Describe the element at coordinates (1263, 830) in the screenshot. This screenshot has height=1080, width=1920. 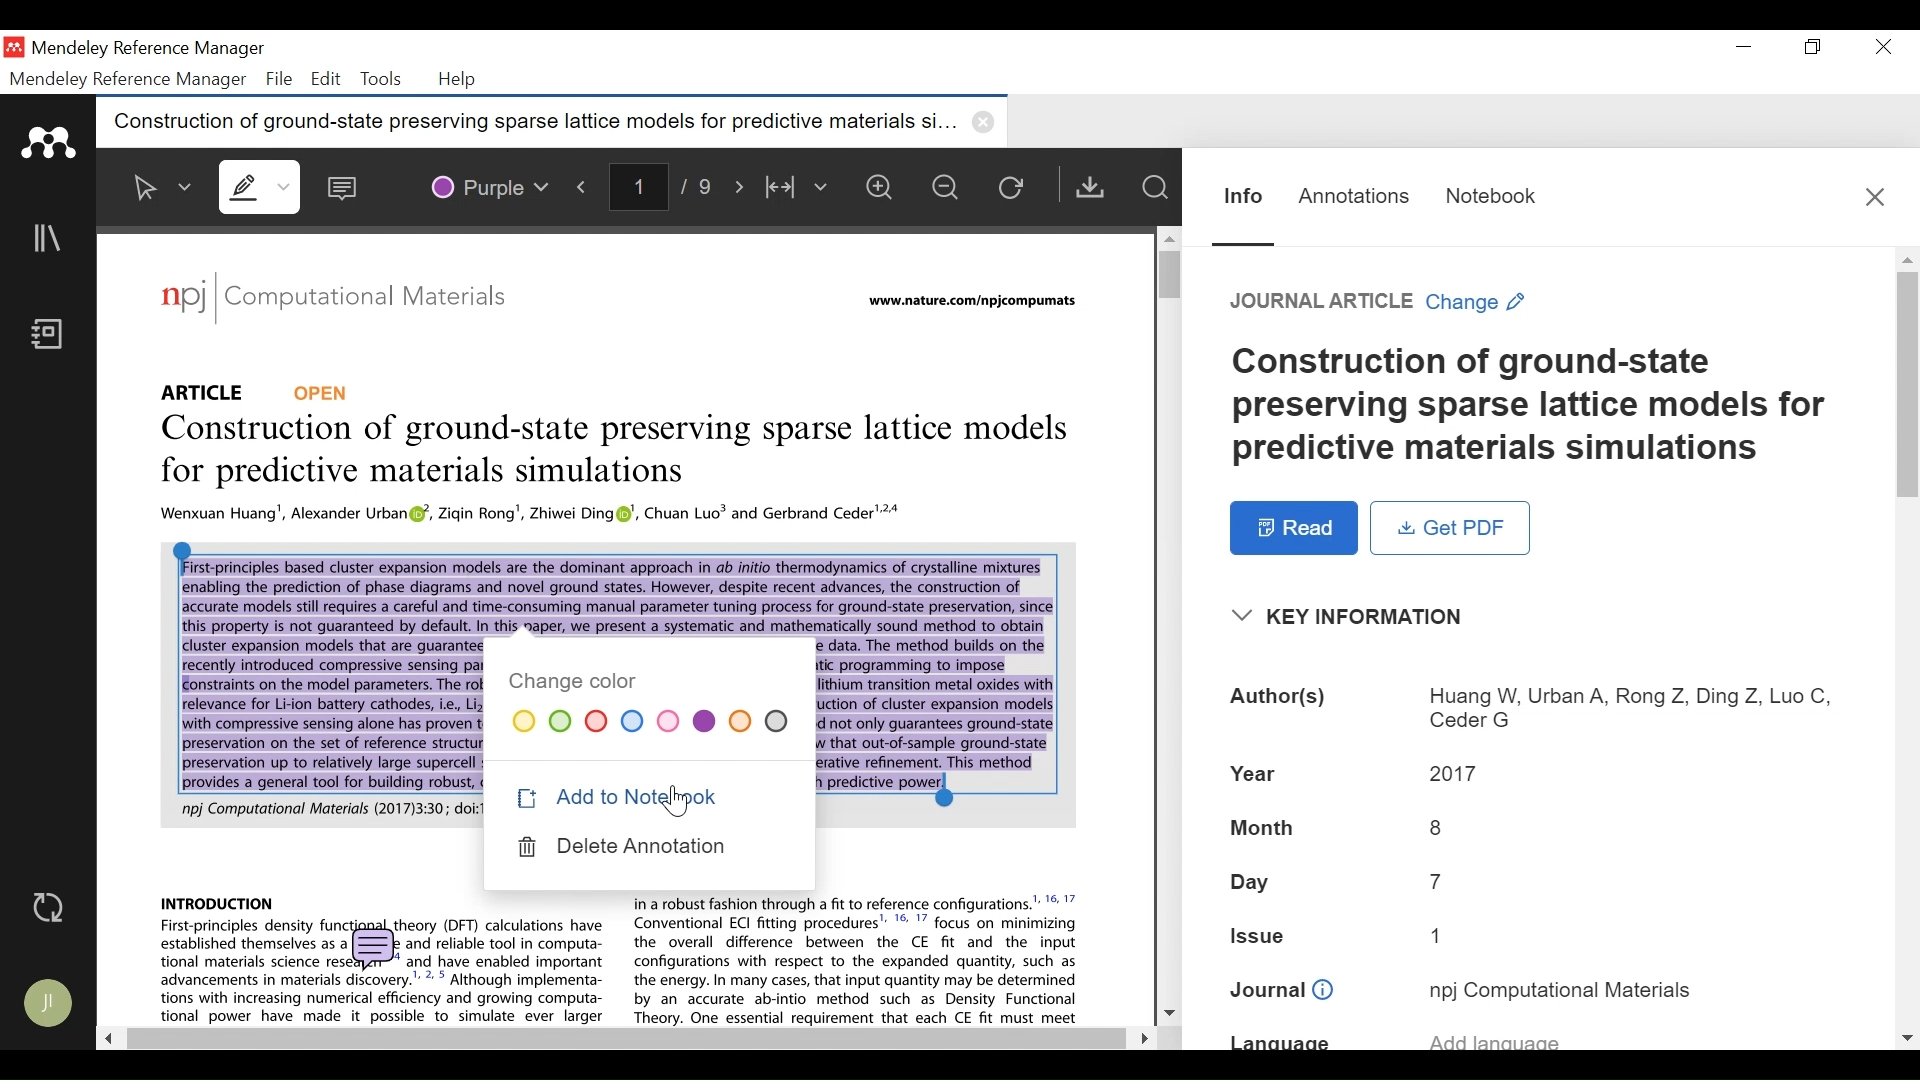
I see `Month` at that location.